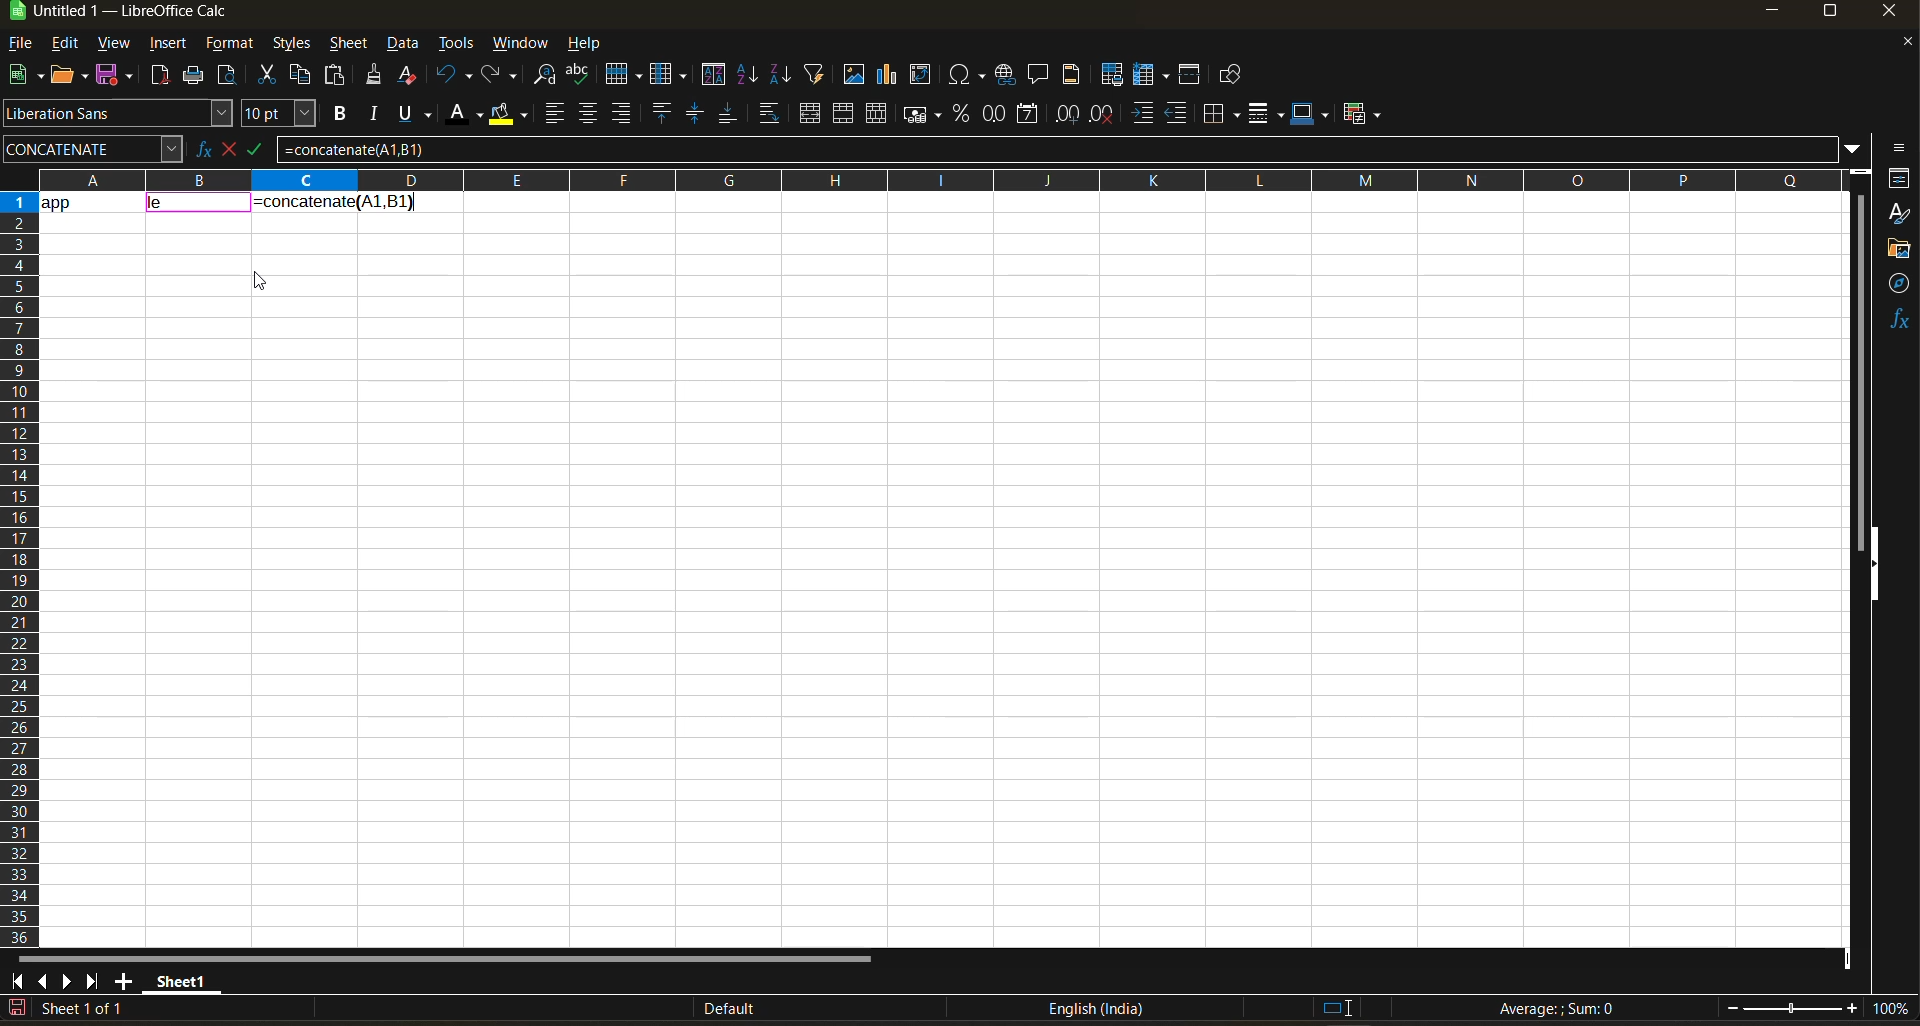  What do you see at coordinates (93, 981) in the screenshot?
I see `scroll to last sheet` at bounding box center [93, 981].